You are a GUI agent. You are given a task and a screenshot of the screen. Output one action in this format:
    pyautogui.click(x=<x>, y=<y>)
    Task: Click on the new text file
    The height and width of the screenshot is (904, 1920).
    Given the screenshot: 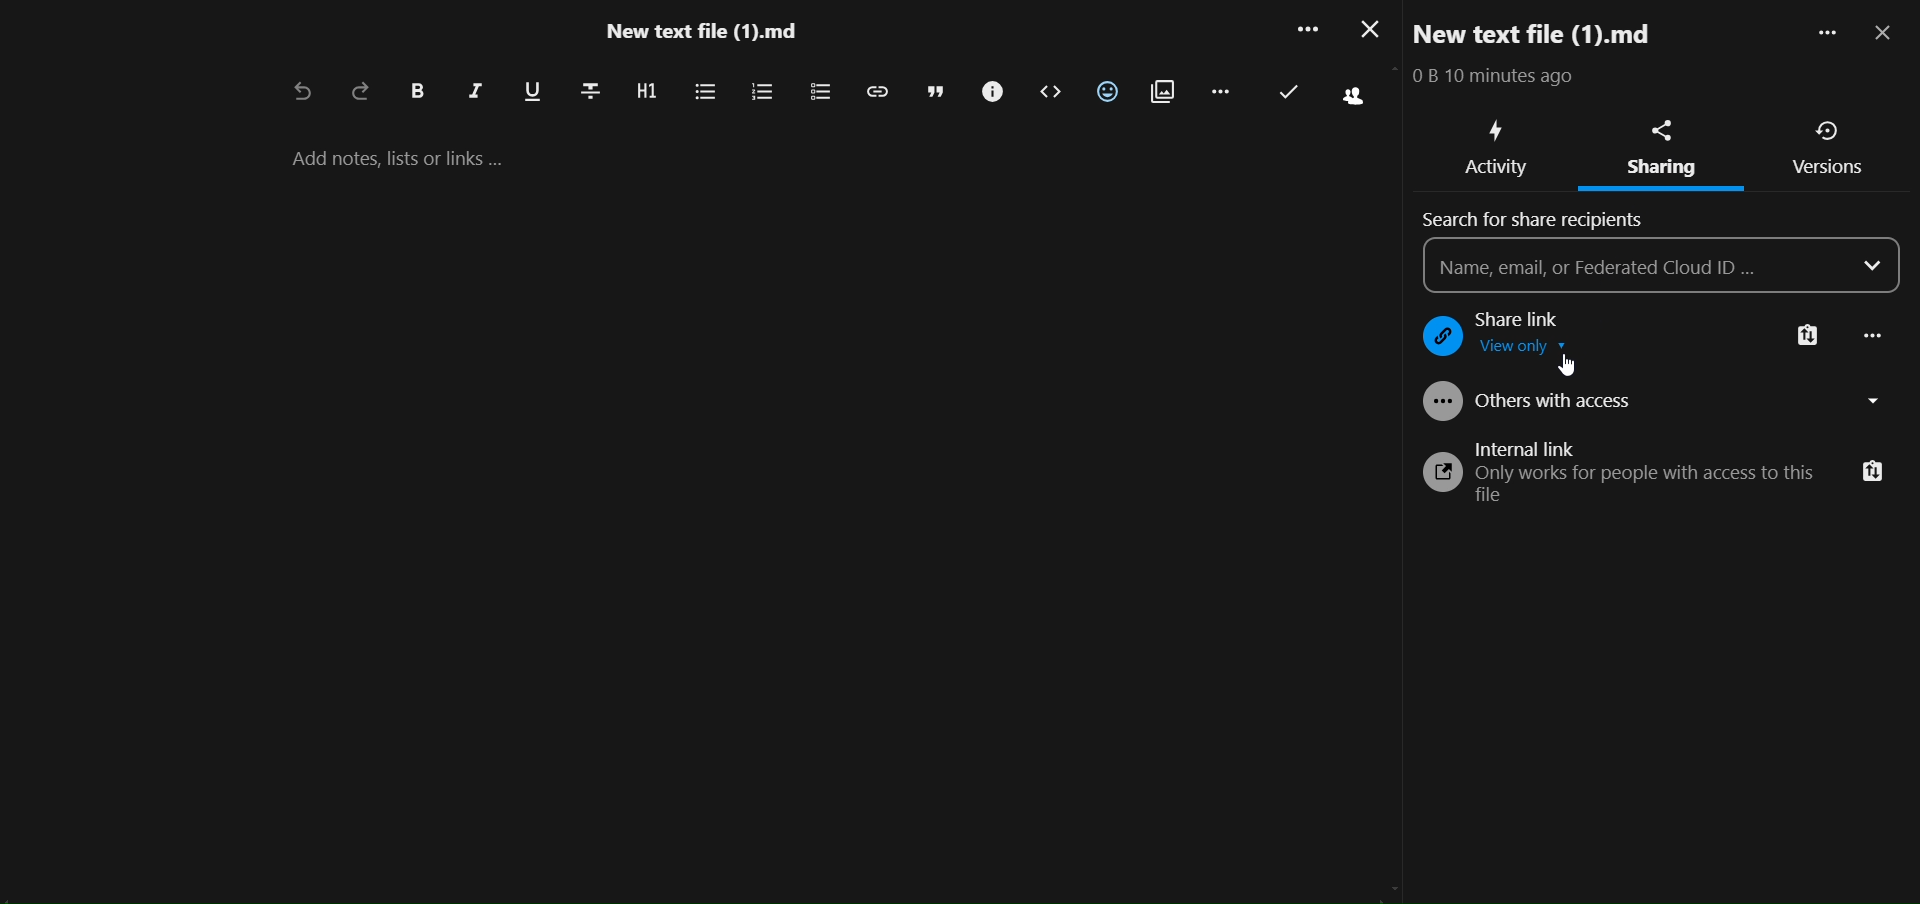 What is the action you would take?
    pyautogui.click(x=1555, y=33)
    